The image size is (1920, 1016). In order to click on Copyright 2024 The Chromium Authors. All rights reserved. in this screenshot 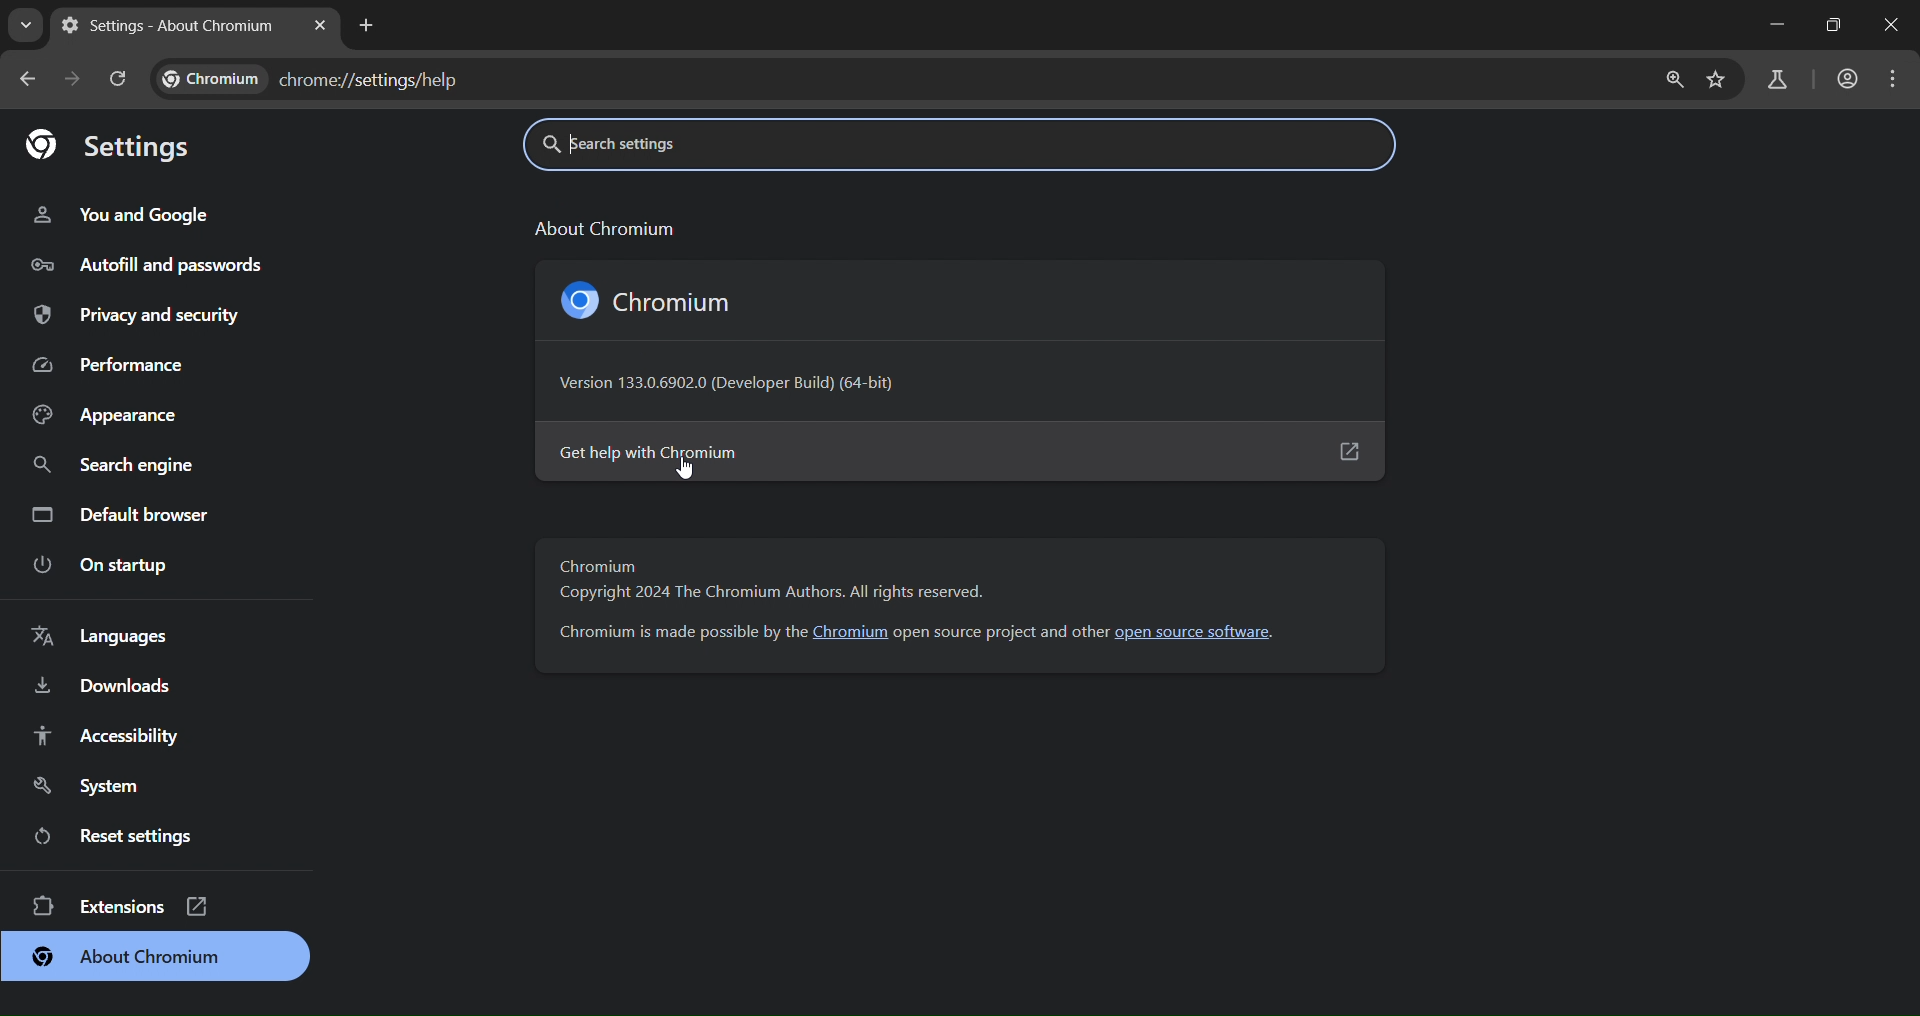, I will do `click(770, 596)`.